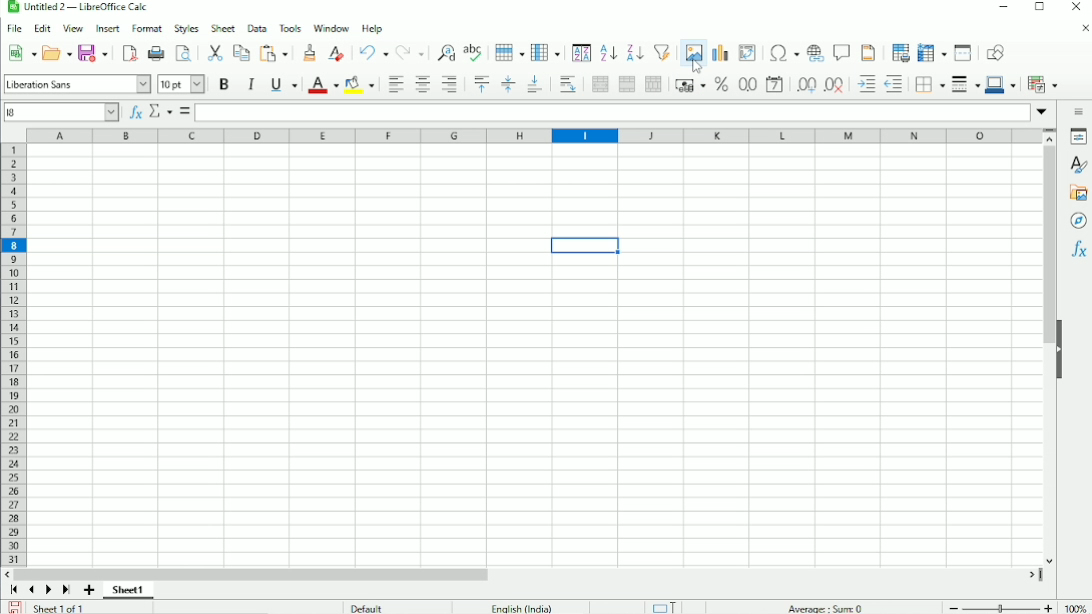 Image resolution: width=1092 pixels, height=614 pixels. What do you see at coordinates (134, 590) in the screenshot?
I see `Sheet1` at bounding box center [134, 590].